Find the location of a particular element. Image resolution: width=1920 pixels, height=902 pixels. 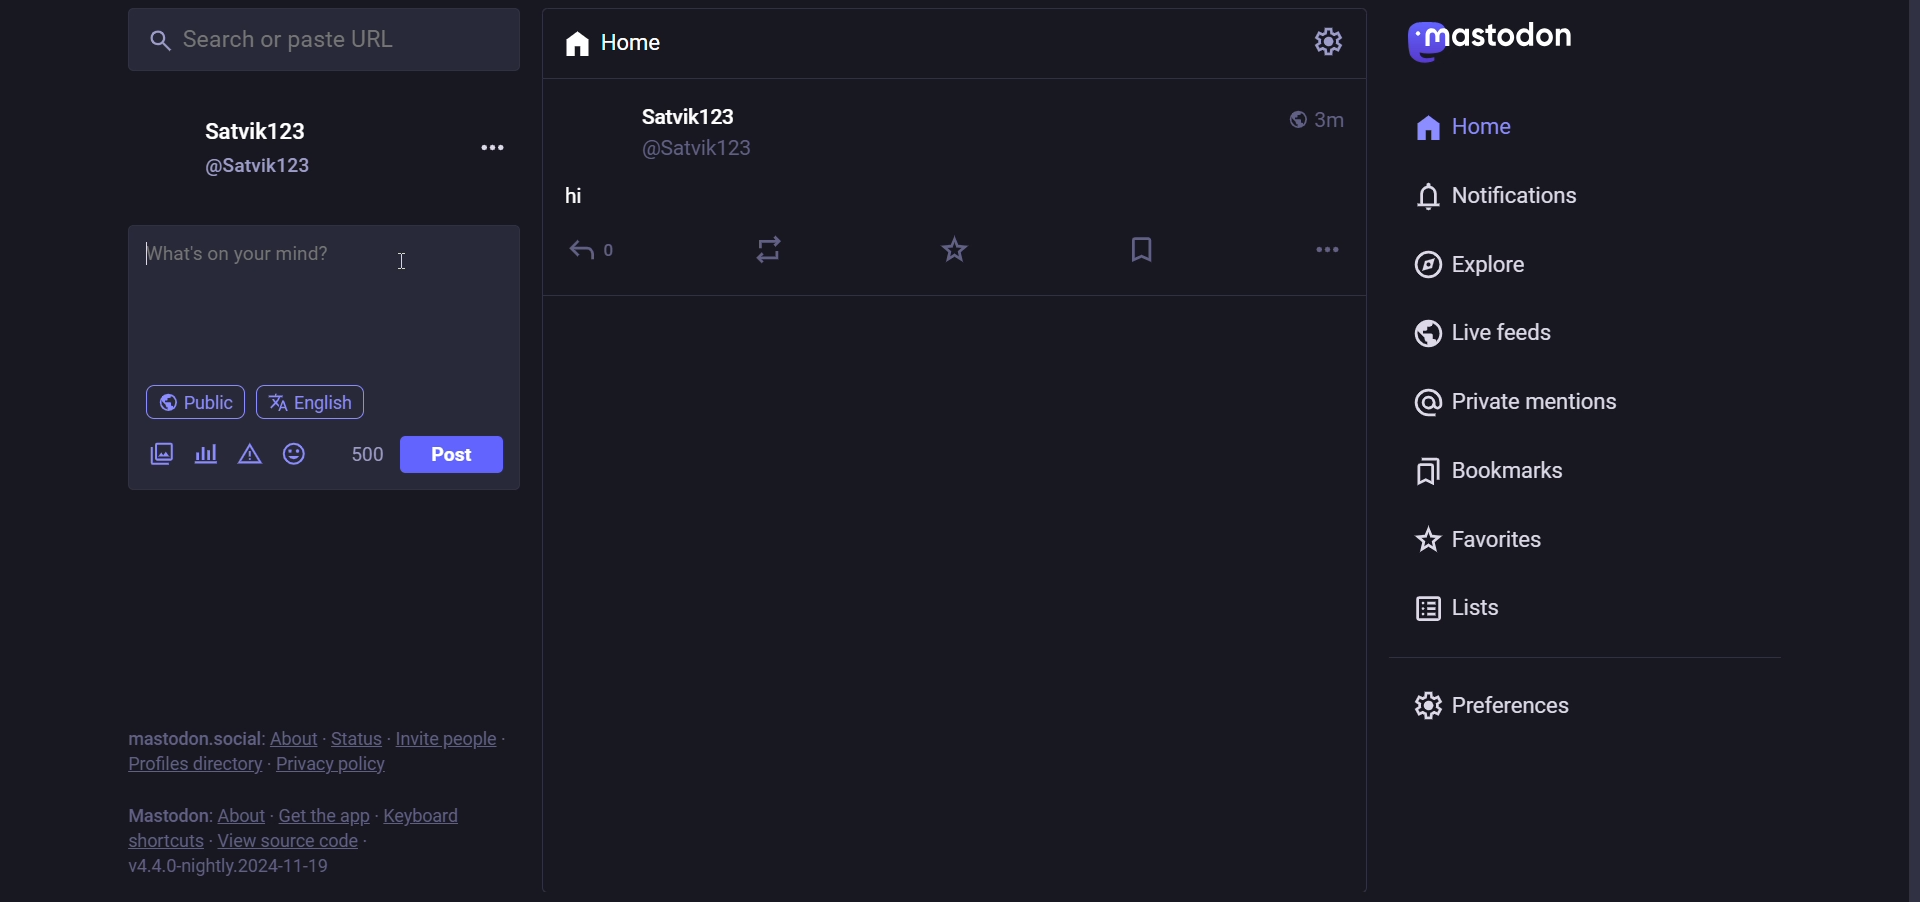

about is located at coordinates (292, 739).